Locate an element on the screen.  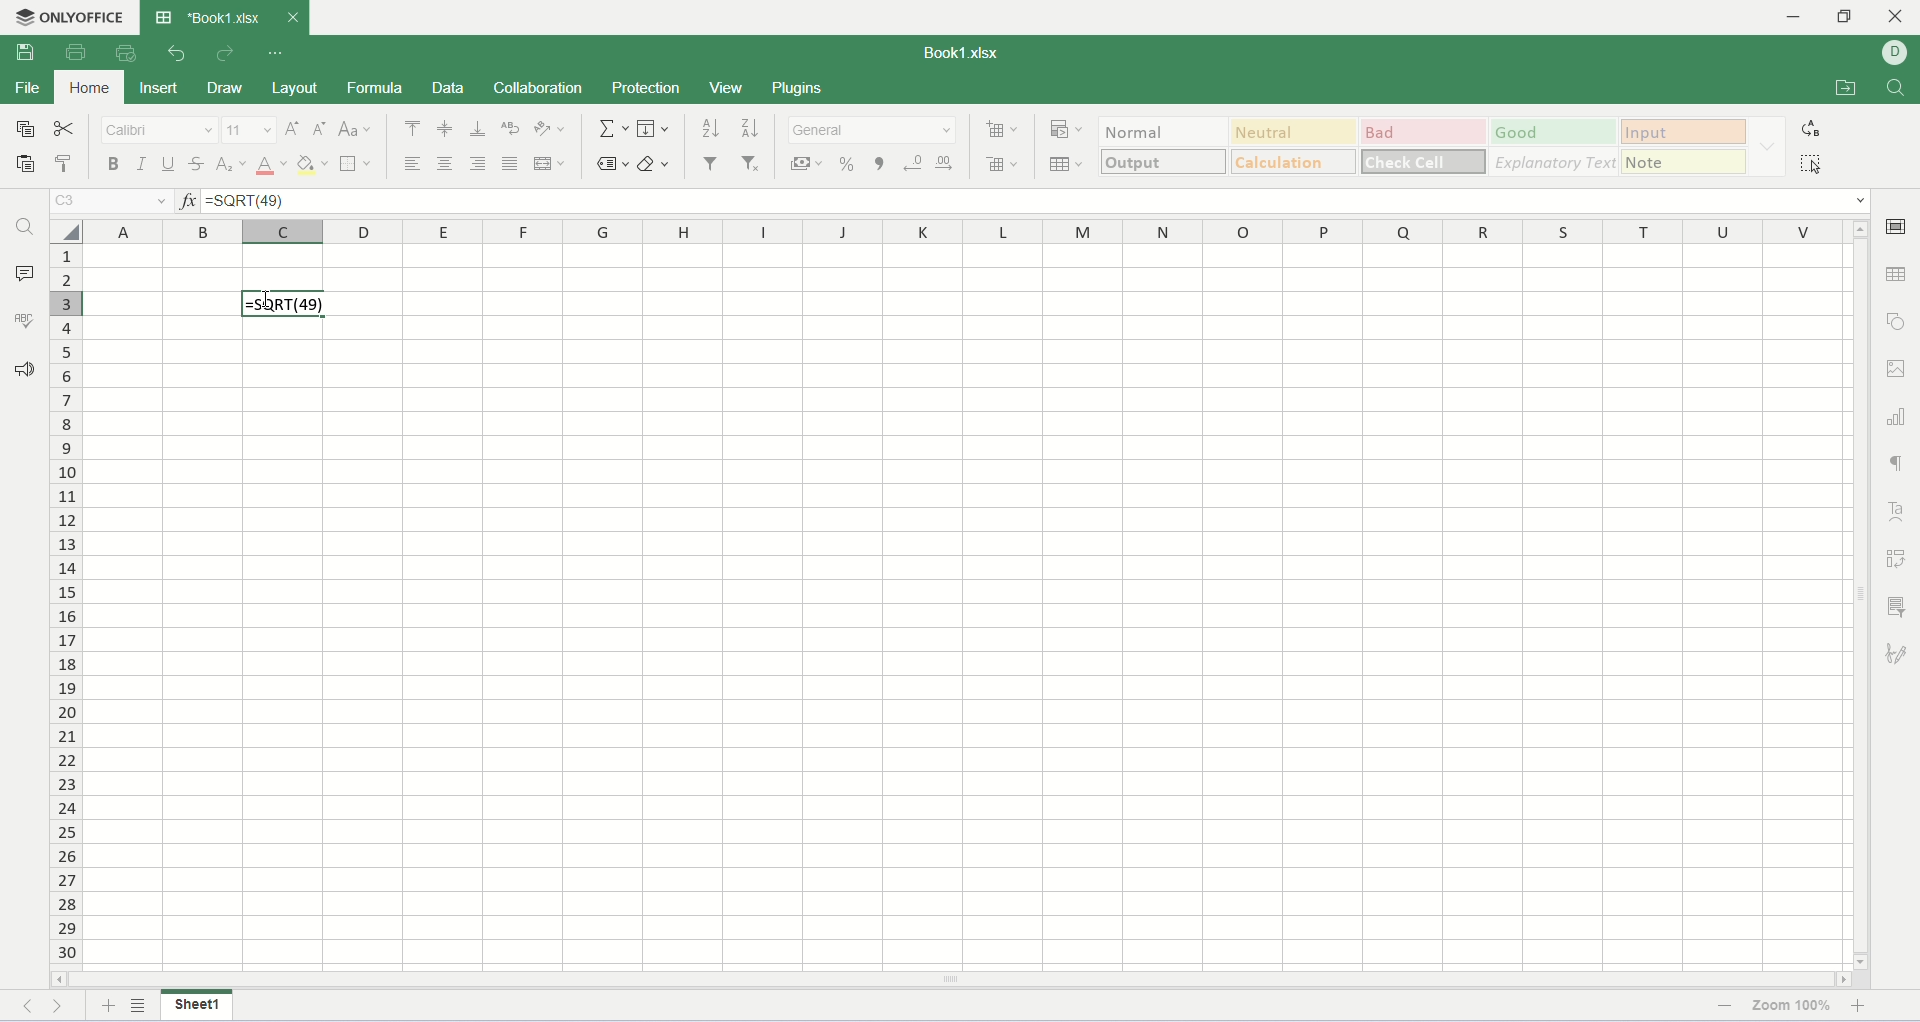
data is located at coordinates (448, 90).